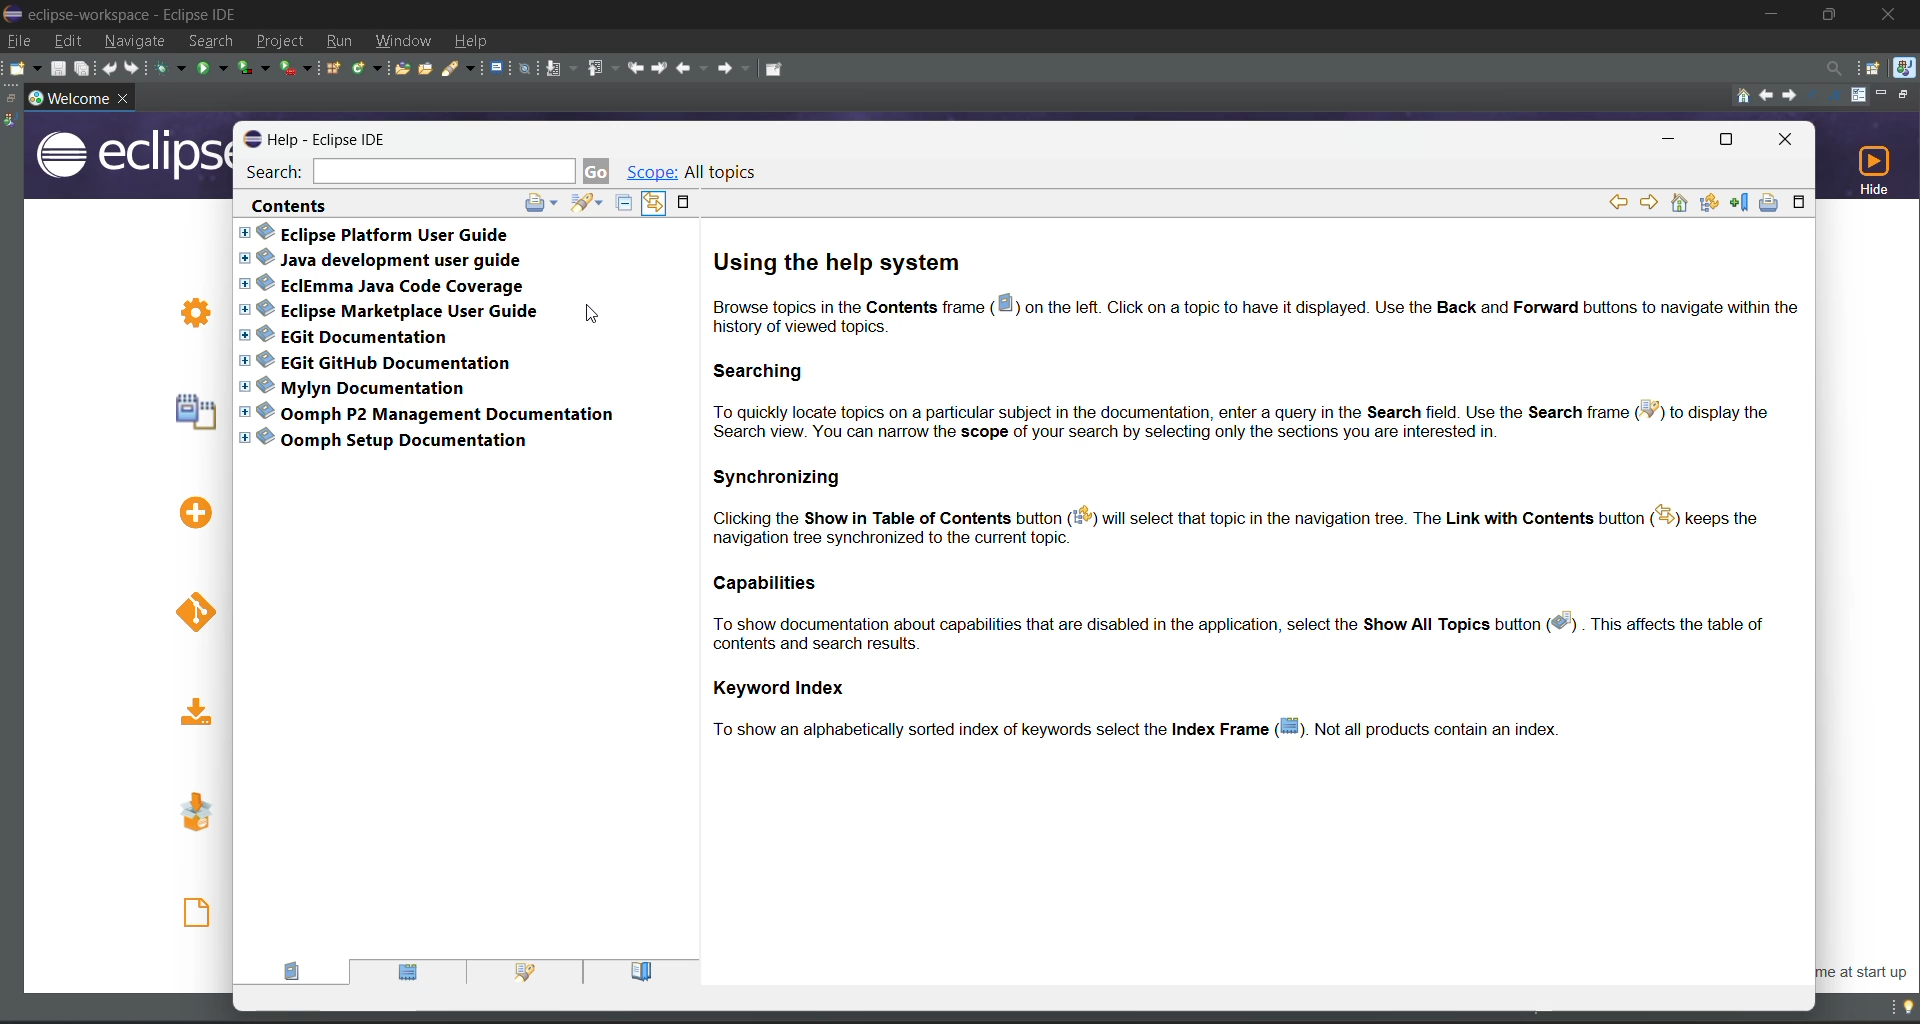 The image size is (1920, 1024). Describe the element at coordinates (1876, 68) in the screenshot. I see `open perspective` at that location.